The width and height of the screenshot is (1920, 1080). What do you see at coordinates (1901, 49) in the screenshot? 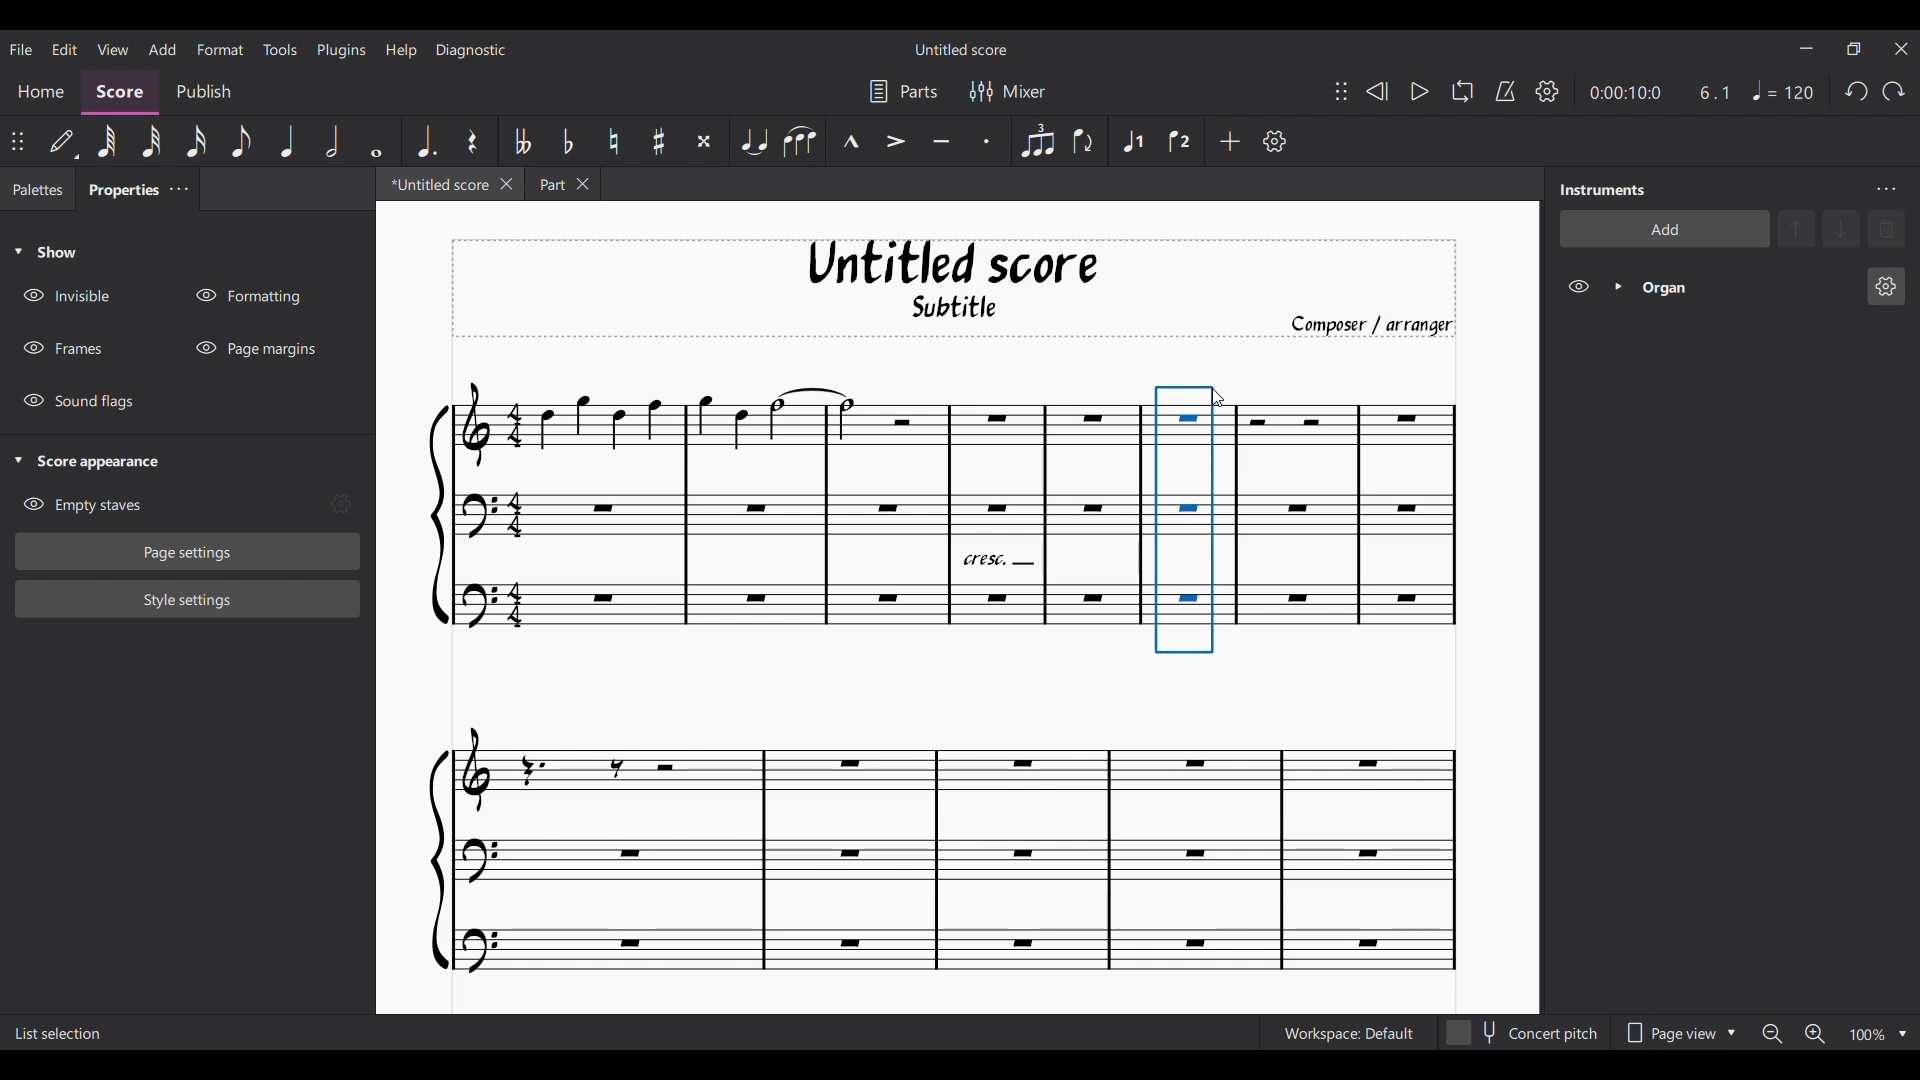
I see `Close interface` at bounding box center [1901, 49].